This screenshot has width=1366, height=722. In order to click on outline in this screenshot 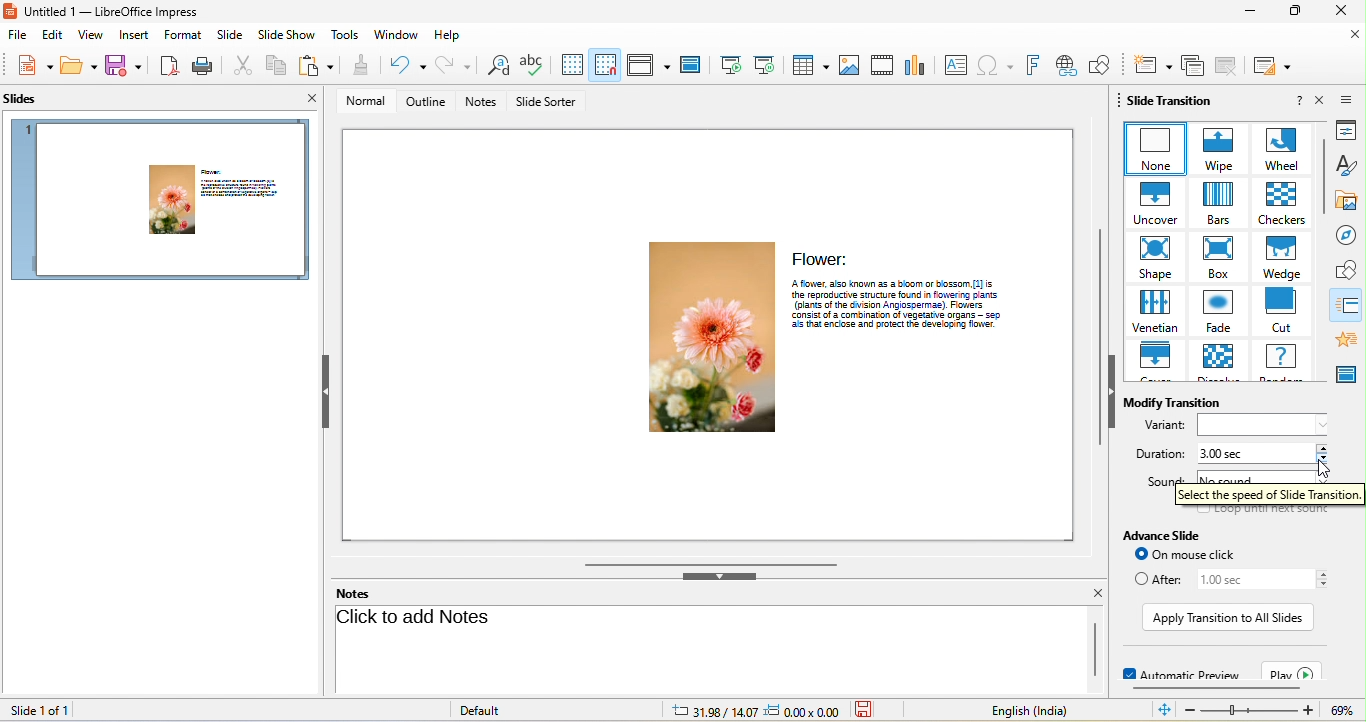, I will do `click(425, 102)`.